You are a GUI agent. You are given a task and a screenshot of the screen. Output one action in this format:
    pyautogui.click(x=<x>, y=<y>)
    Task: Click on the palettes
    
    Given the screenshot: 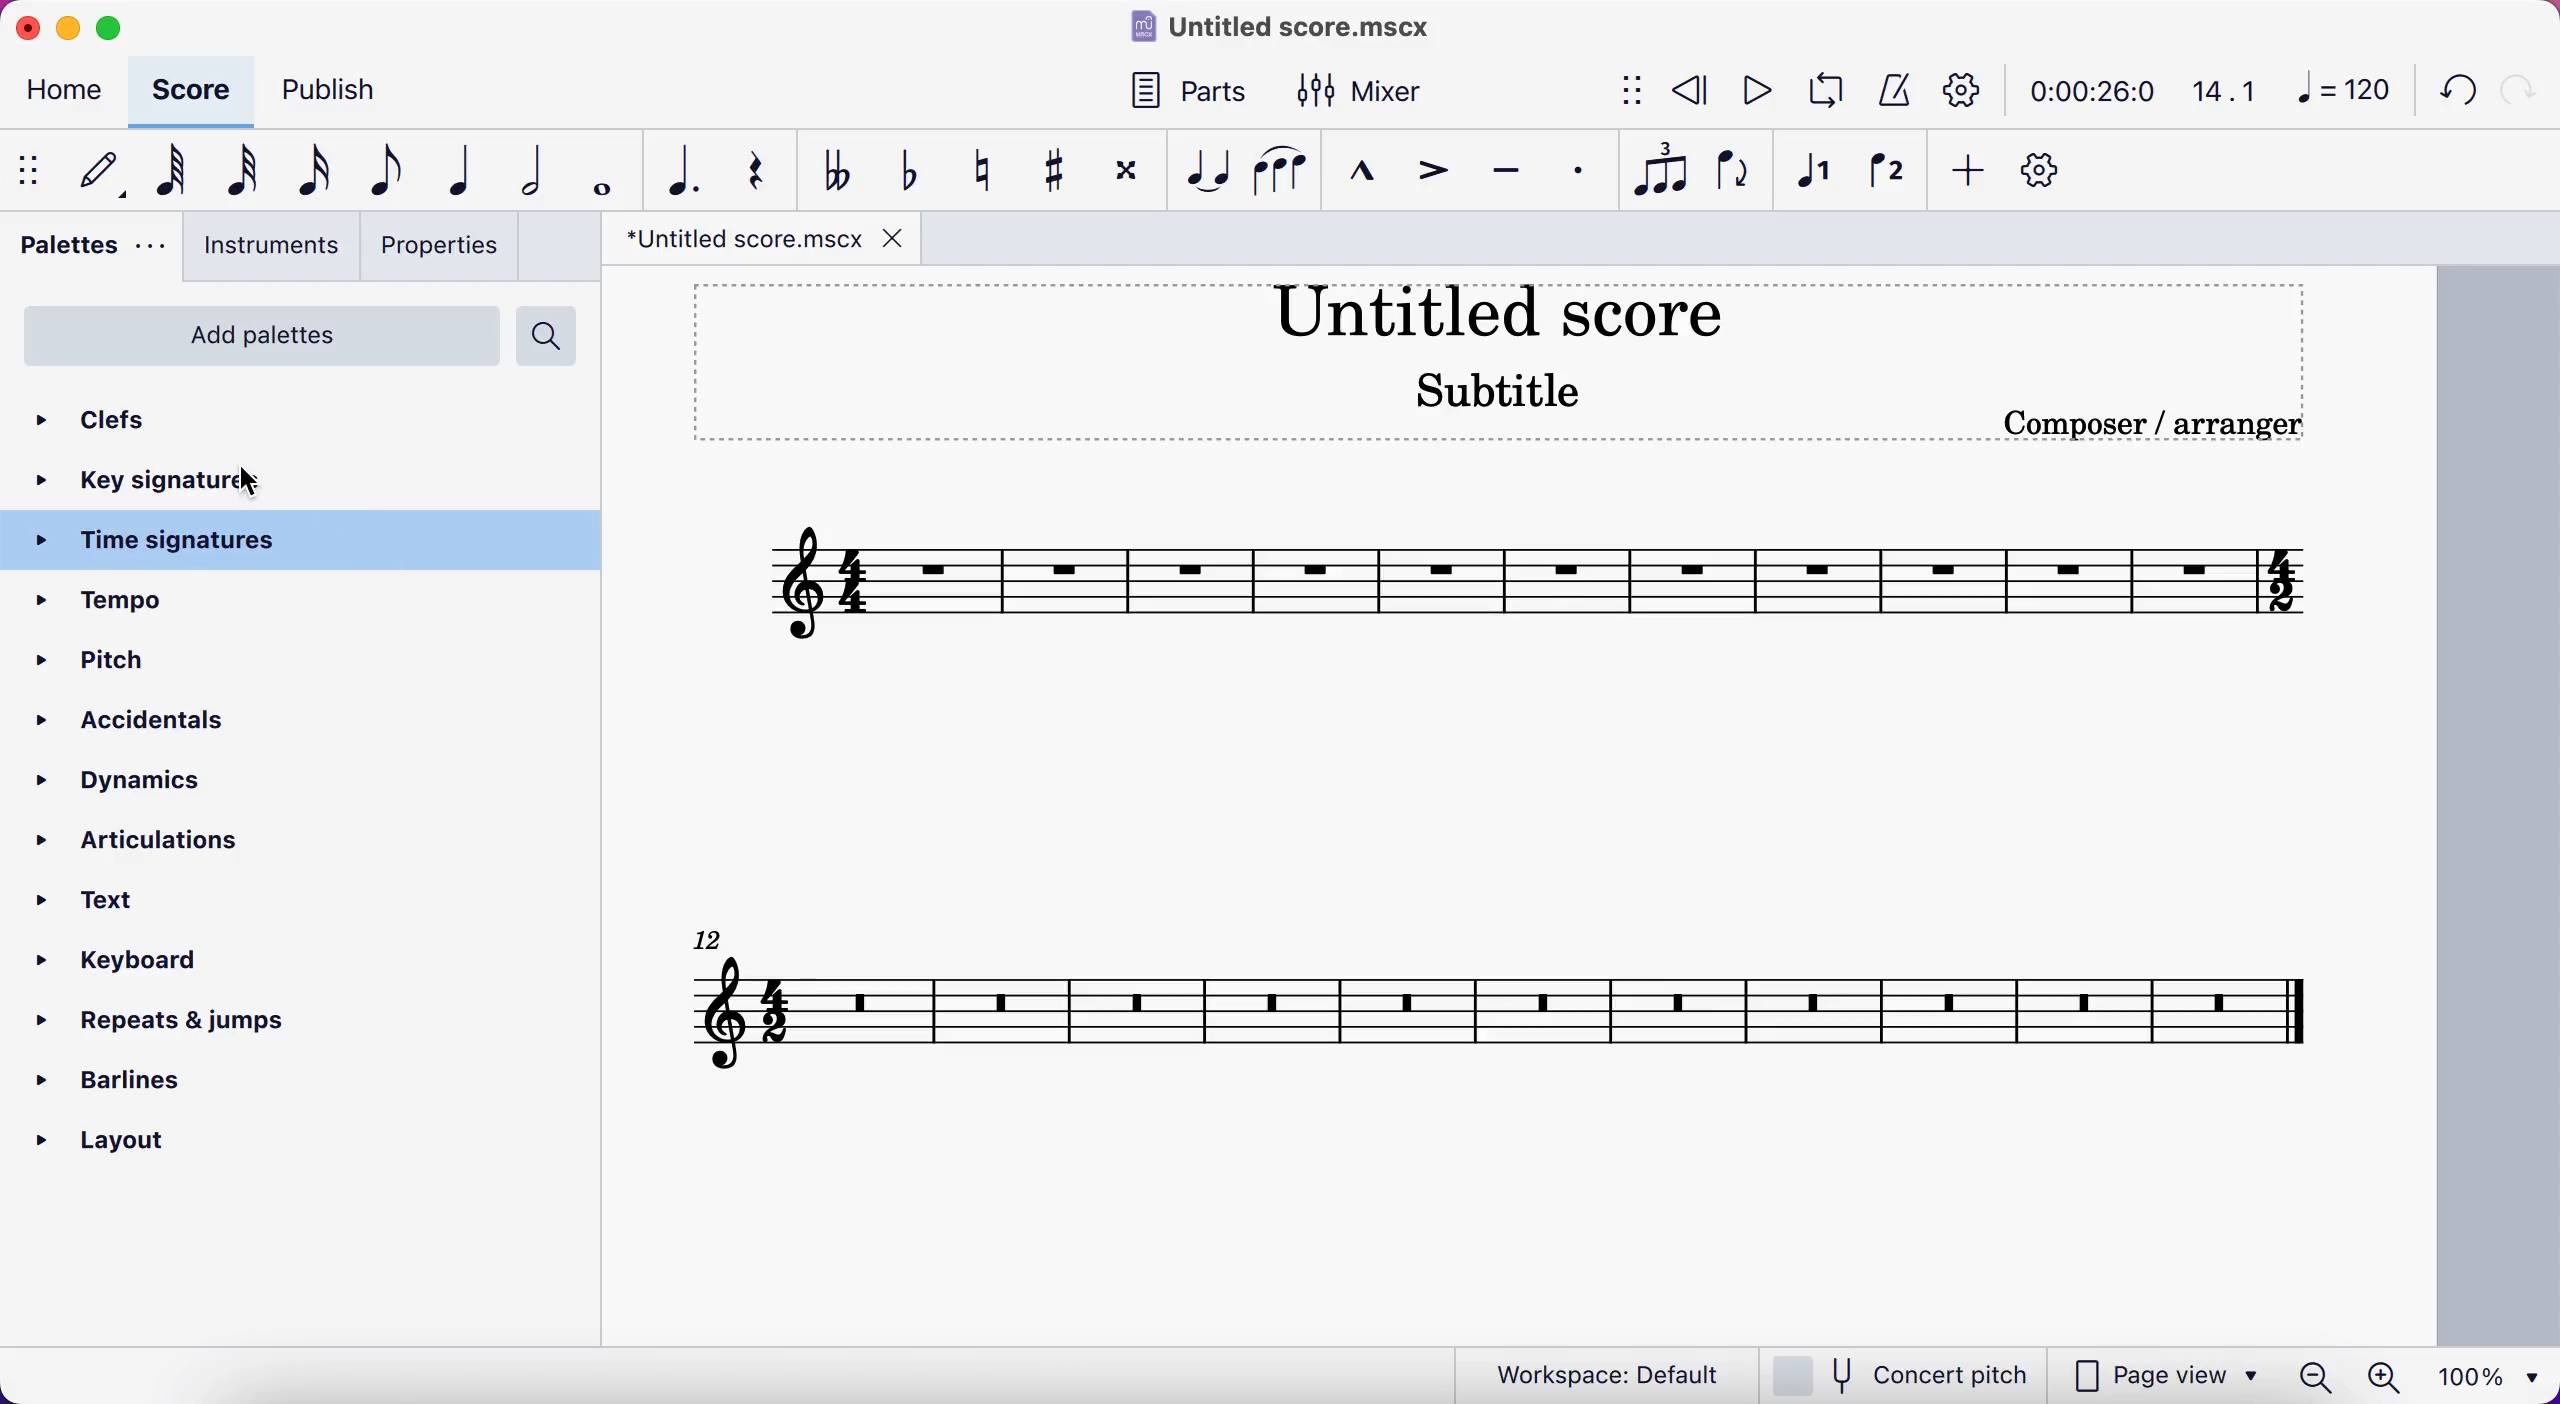 What is the action you would take?
    pyautogui.click(x=90, y=257)
    